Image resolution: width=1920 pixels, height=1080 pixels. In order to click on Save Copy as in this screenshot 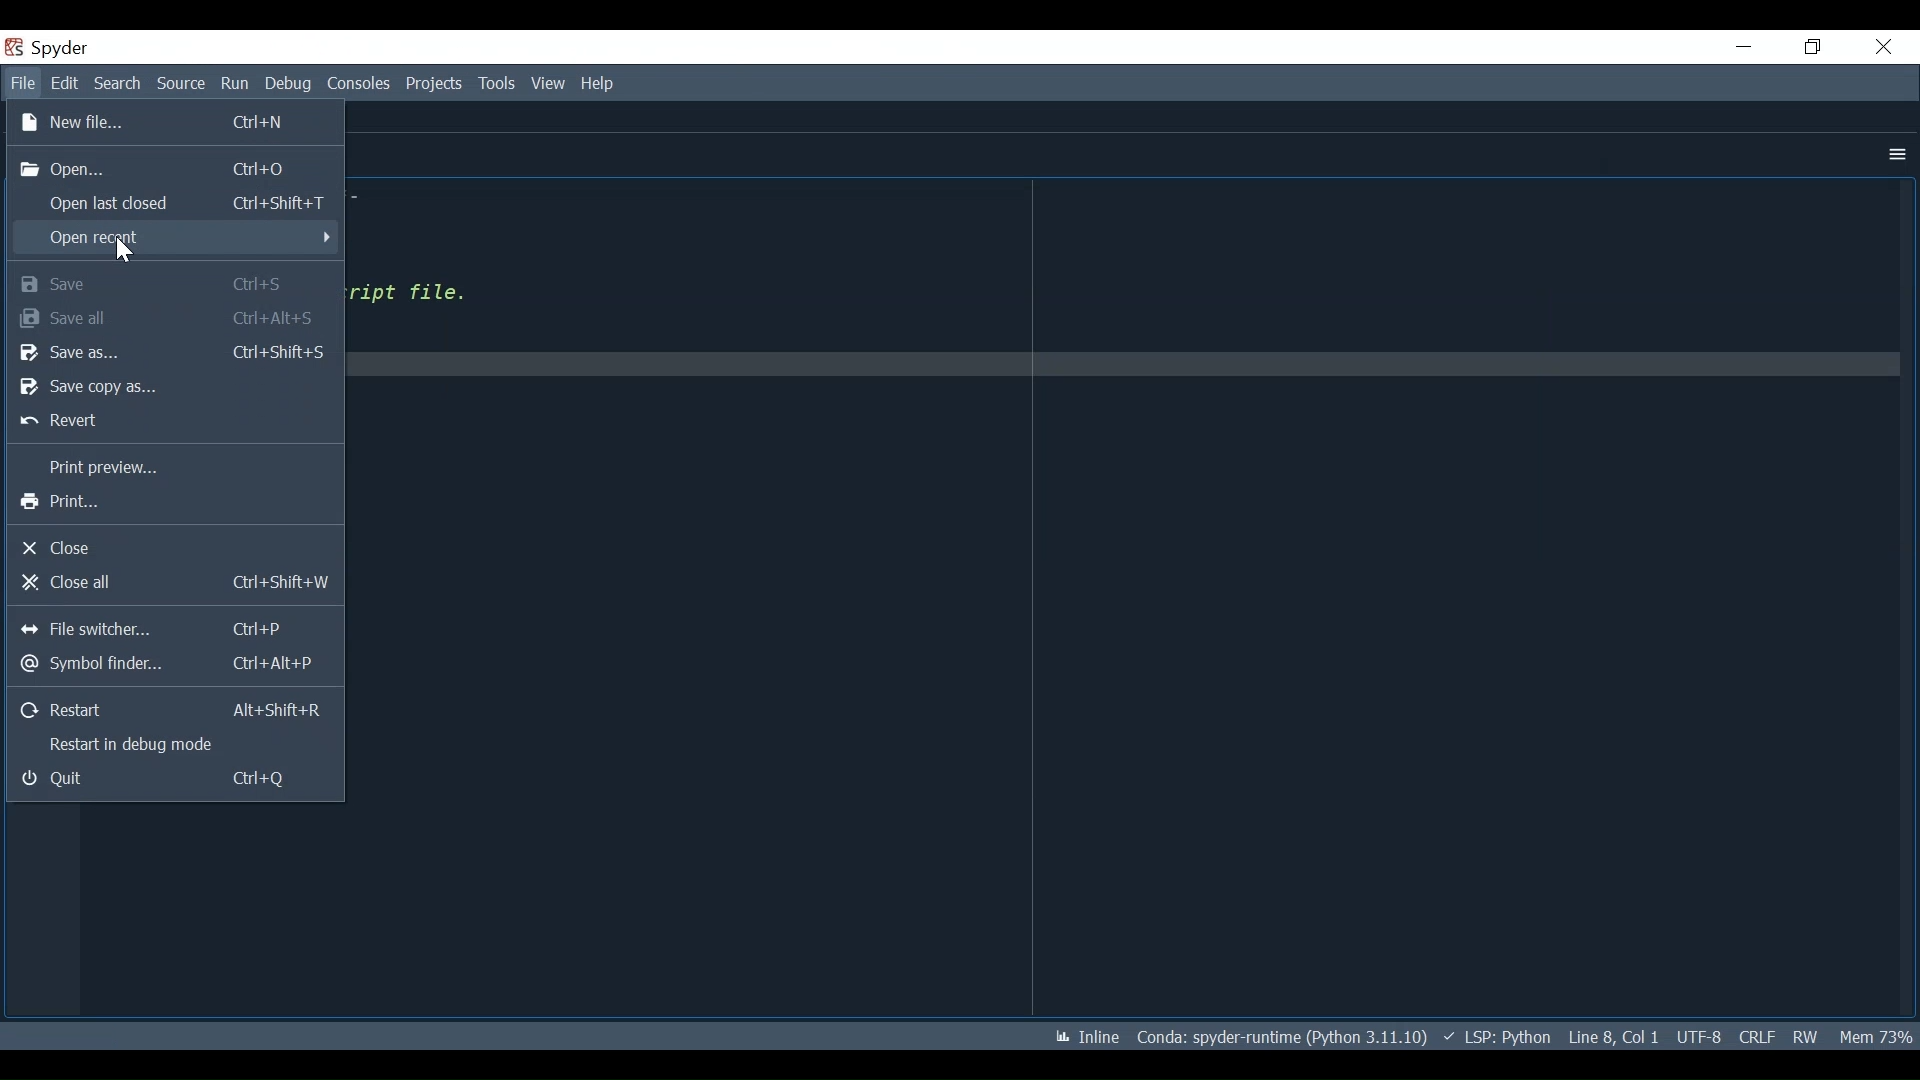, I will do `click(169, 387)`.